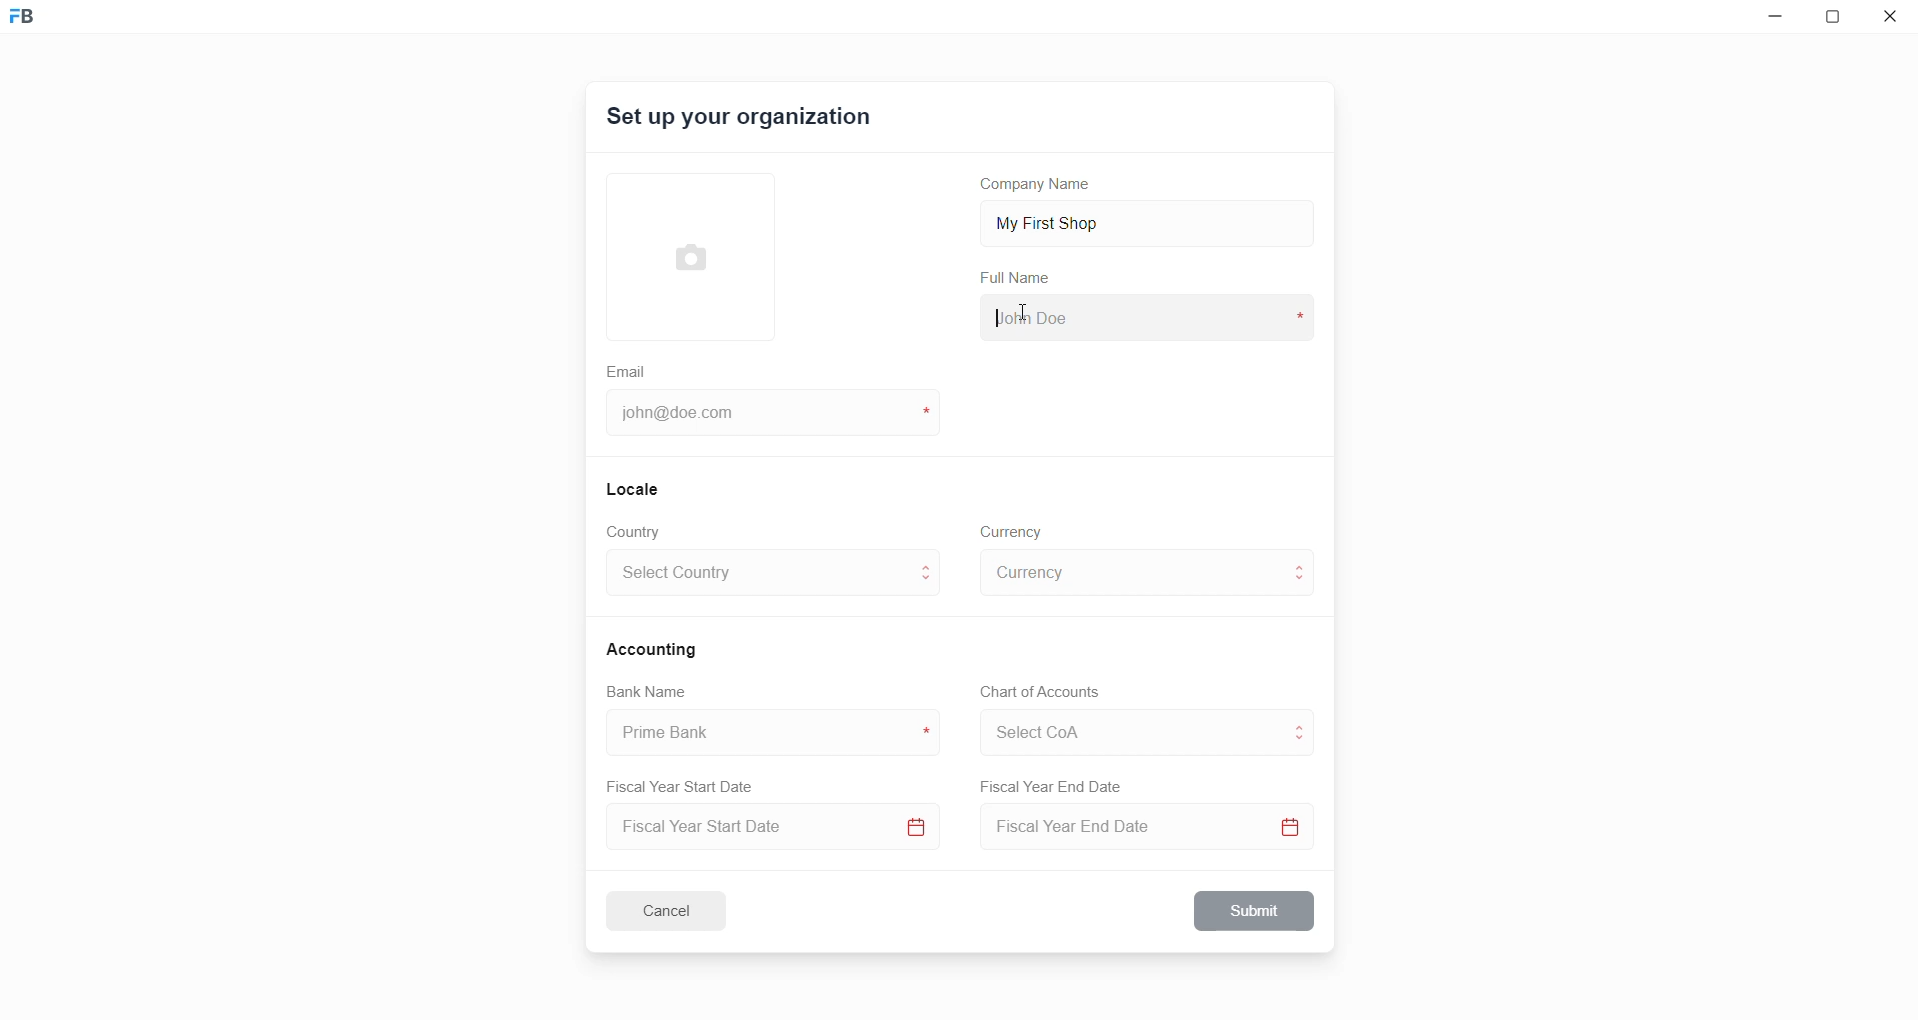 This screenshot has height=1020, width=1918. I want to click on minimize, so click(1771, 21).